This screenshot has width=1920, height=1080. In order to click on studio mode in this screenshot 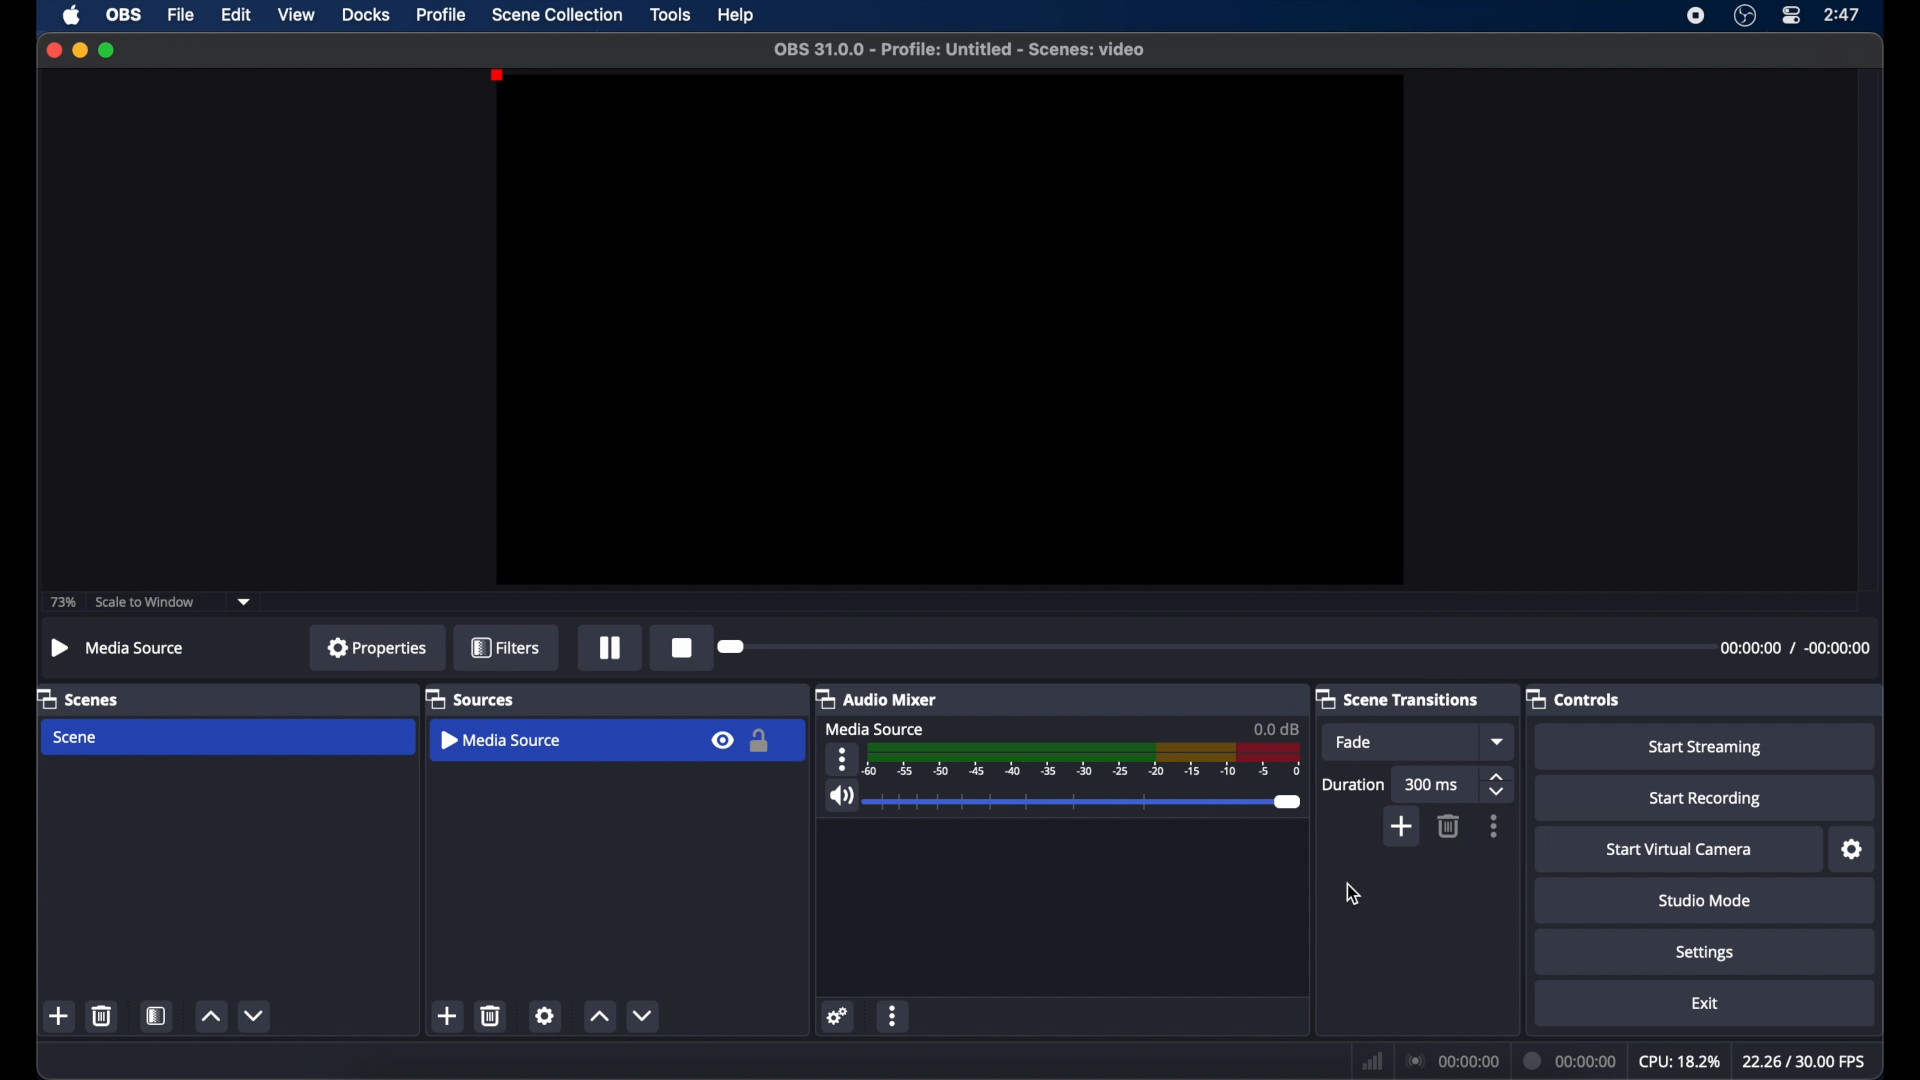, I will do `click(1705, 902)`.